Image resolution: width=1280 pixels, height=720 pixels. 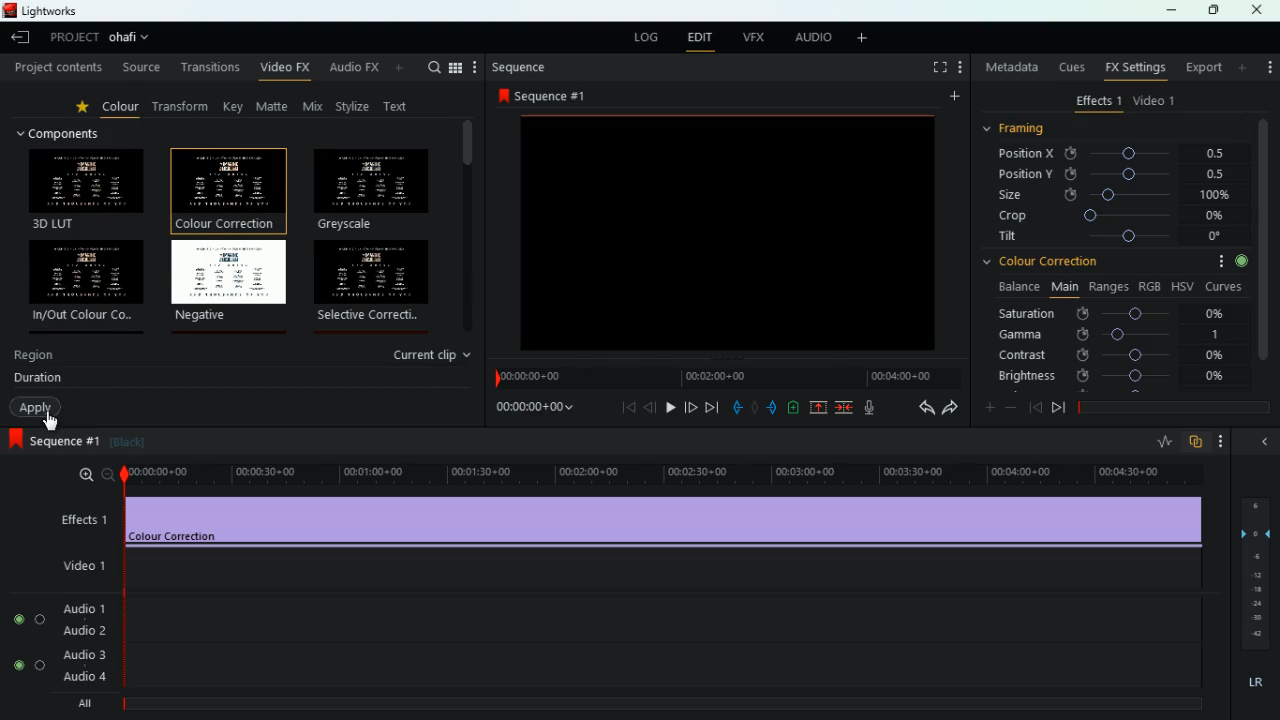 What do you see at coordinates (1173, 11) in the screenshot?
I see `minimize` at bounding box center [1173, 11].